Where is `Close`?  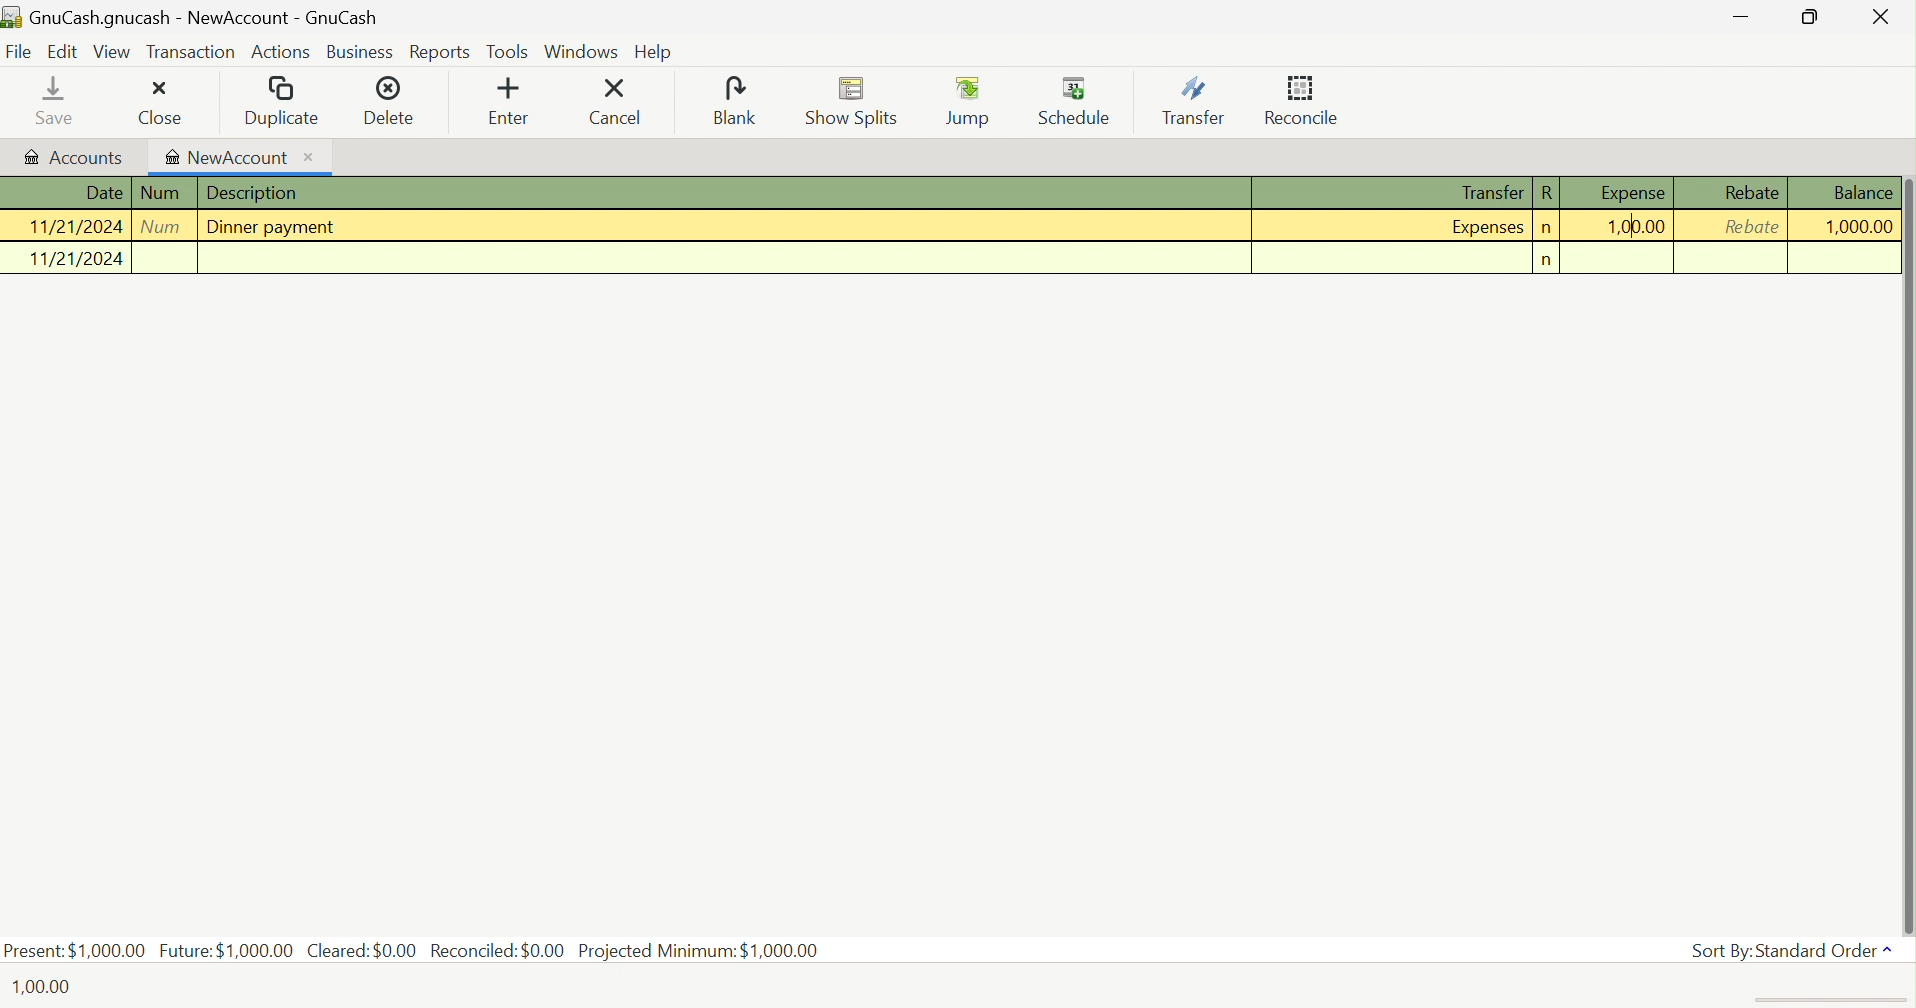
Close is located at coordinates (1877, 16).